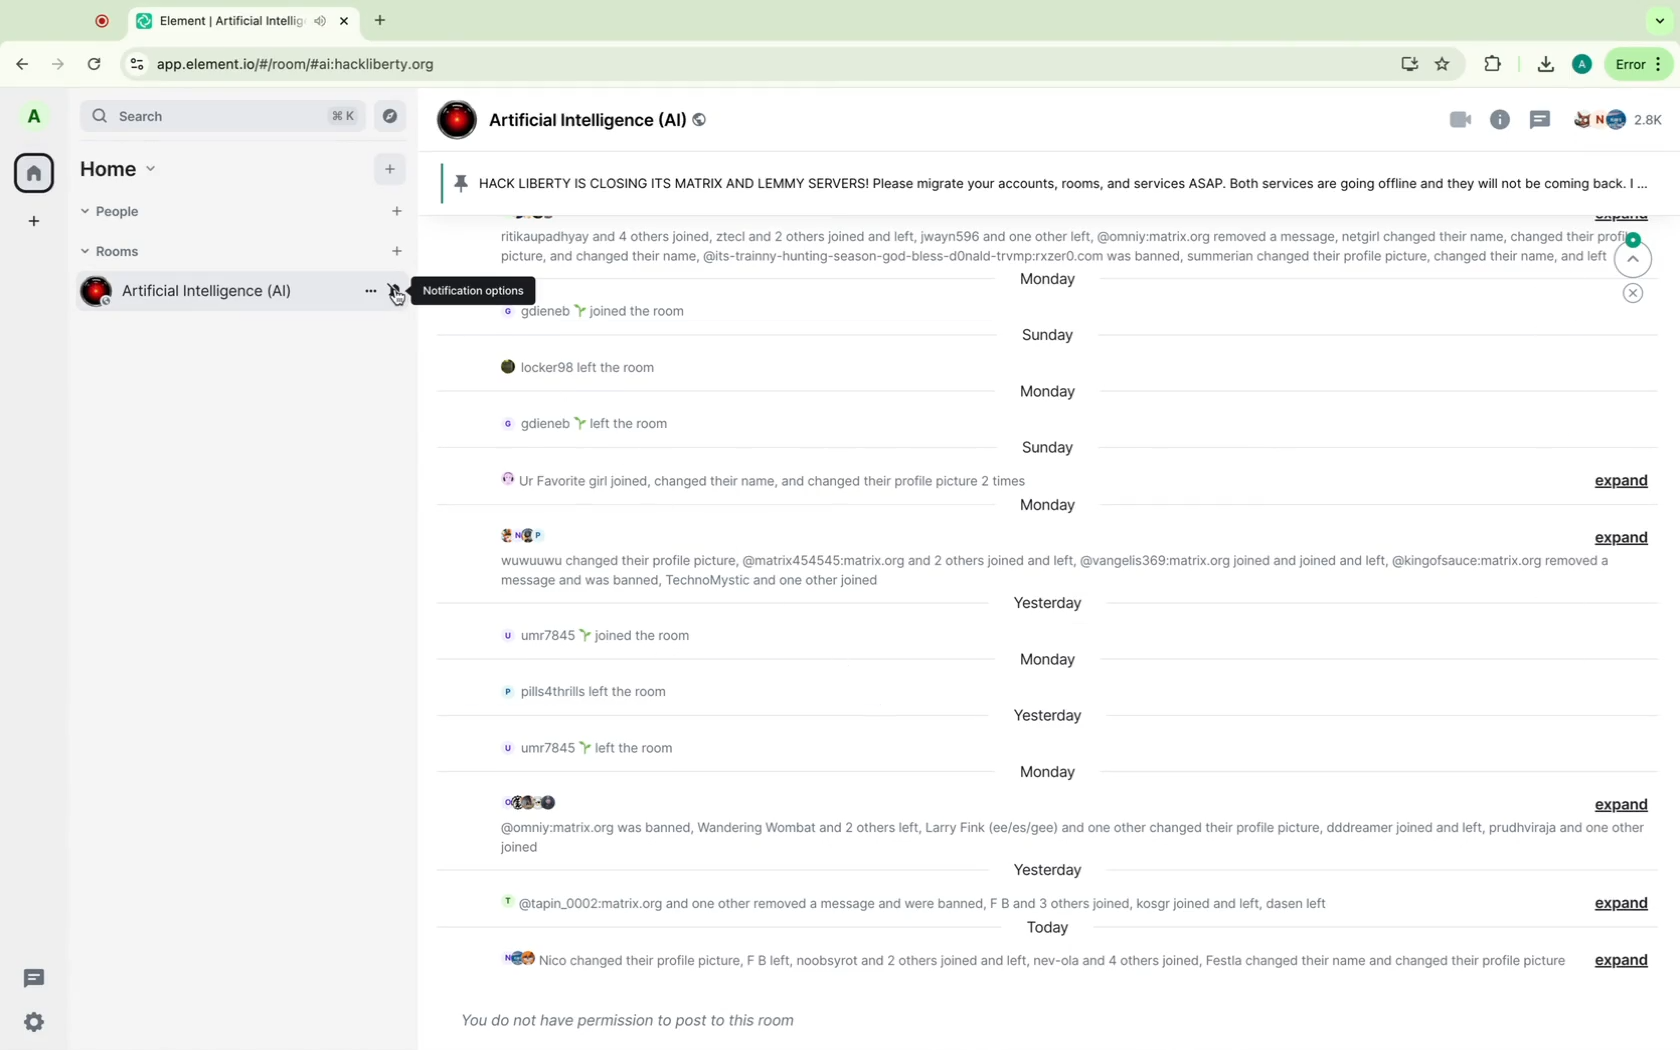 The width and height of the screenshot is (1680, 1050). I want to click on day, so click(1059, 393).